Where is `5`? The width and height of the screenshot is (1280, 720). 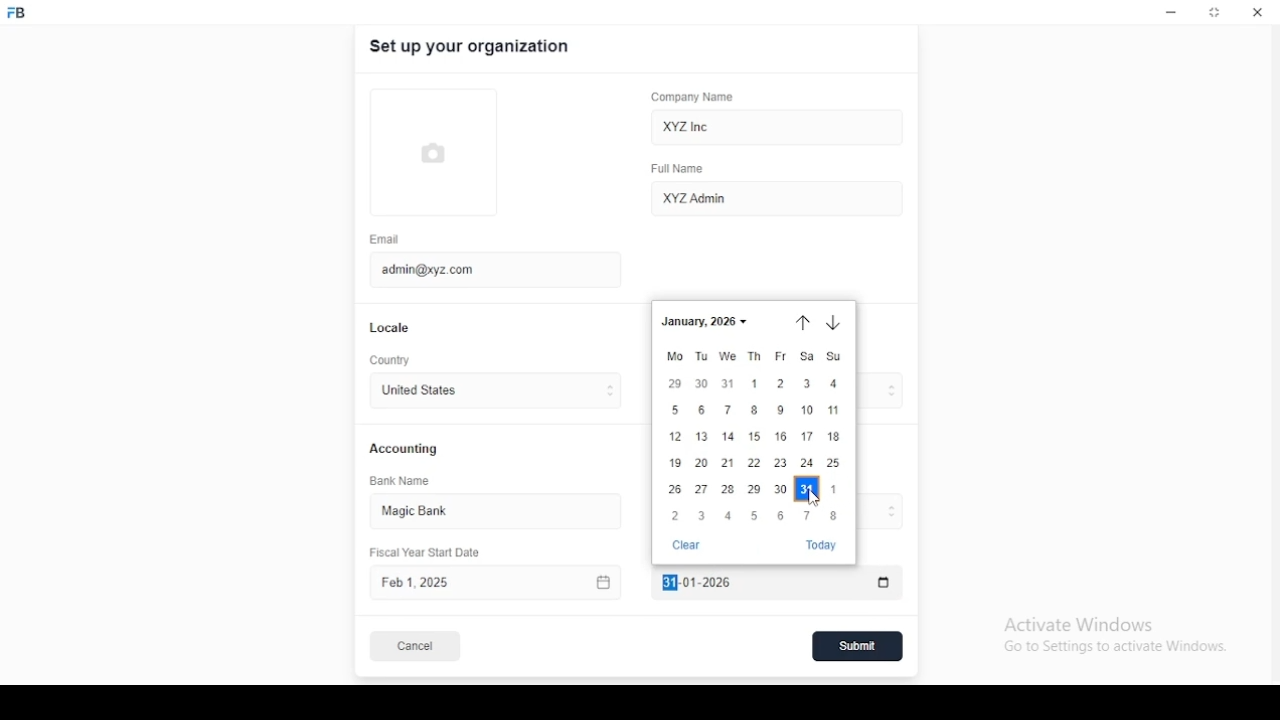 5 is located at coordinates (673, 410).